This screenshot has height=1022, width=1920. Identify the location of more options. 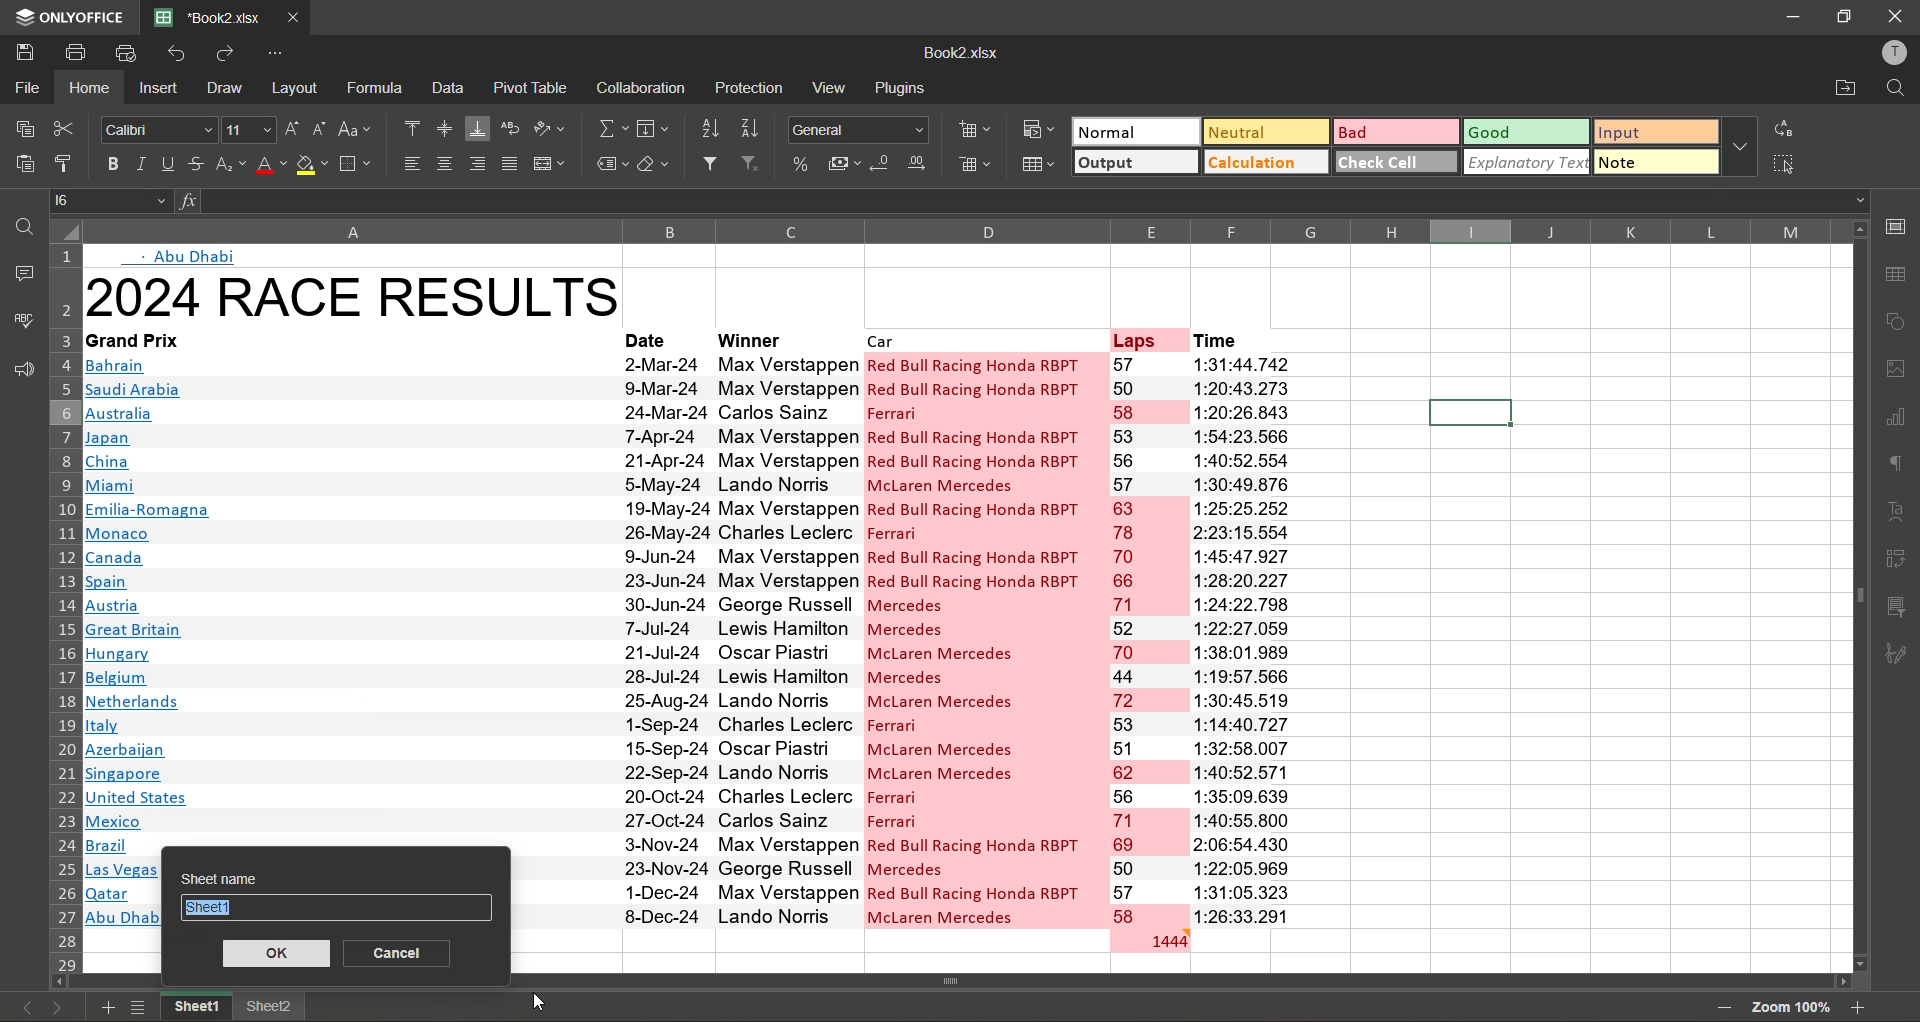
(1741, 143).